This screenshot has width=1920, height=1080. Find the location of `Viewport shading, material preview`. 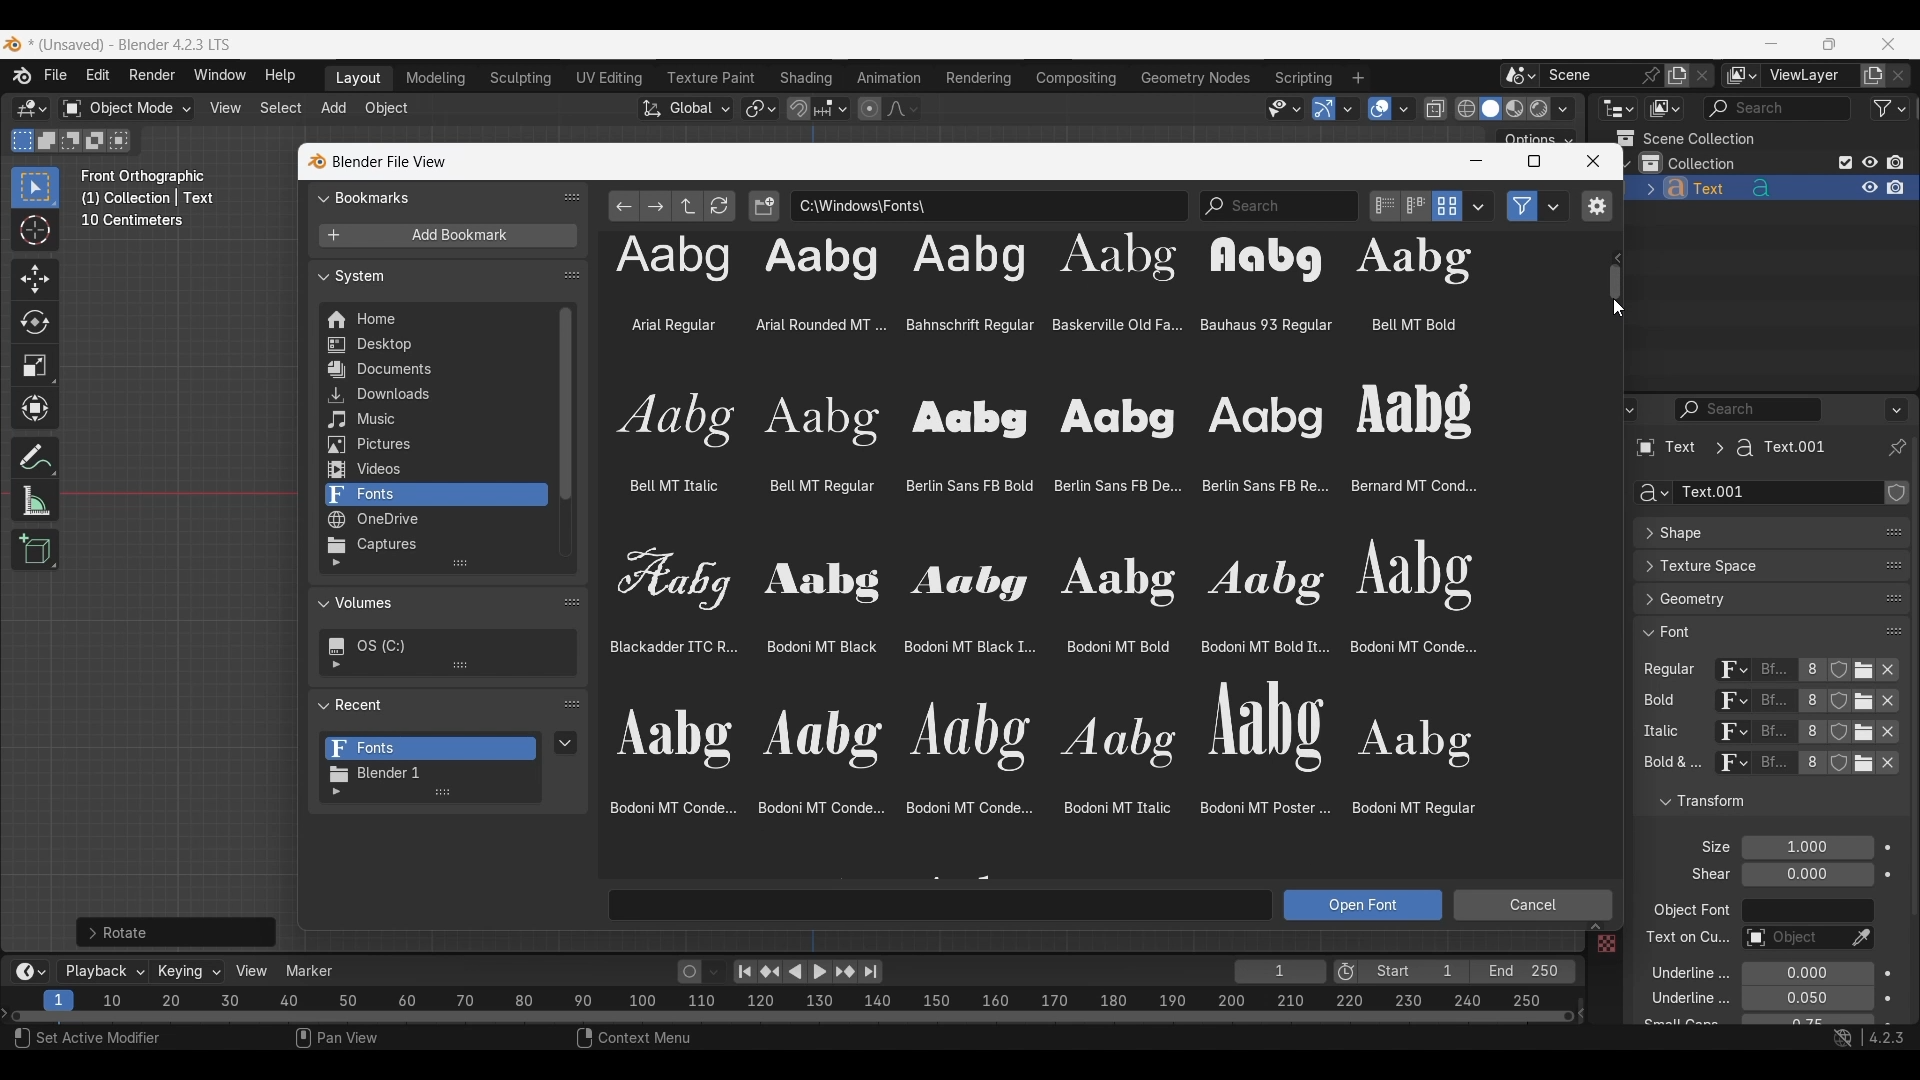

Viewport shading, material preview is located at coordinates (1514, 108).